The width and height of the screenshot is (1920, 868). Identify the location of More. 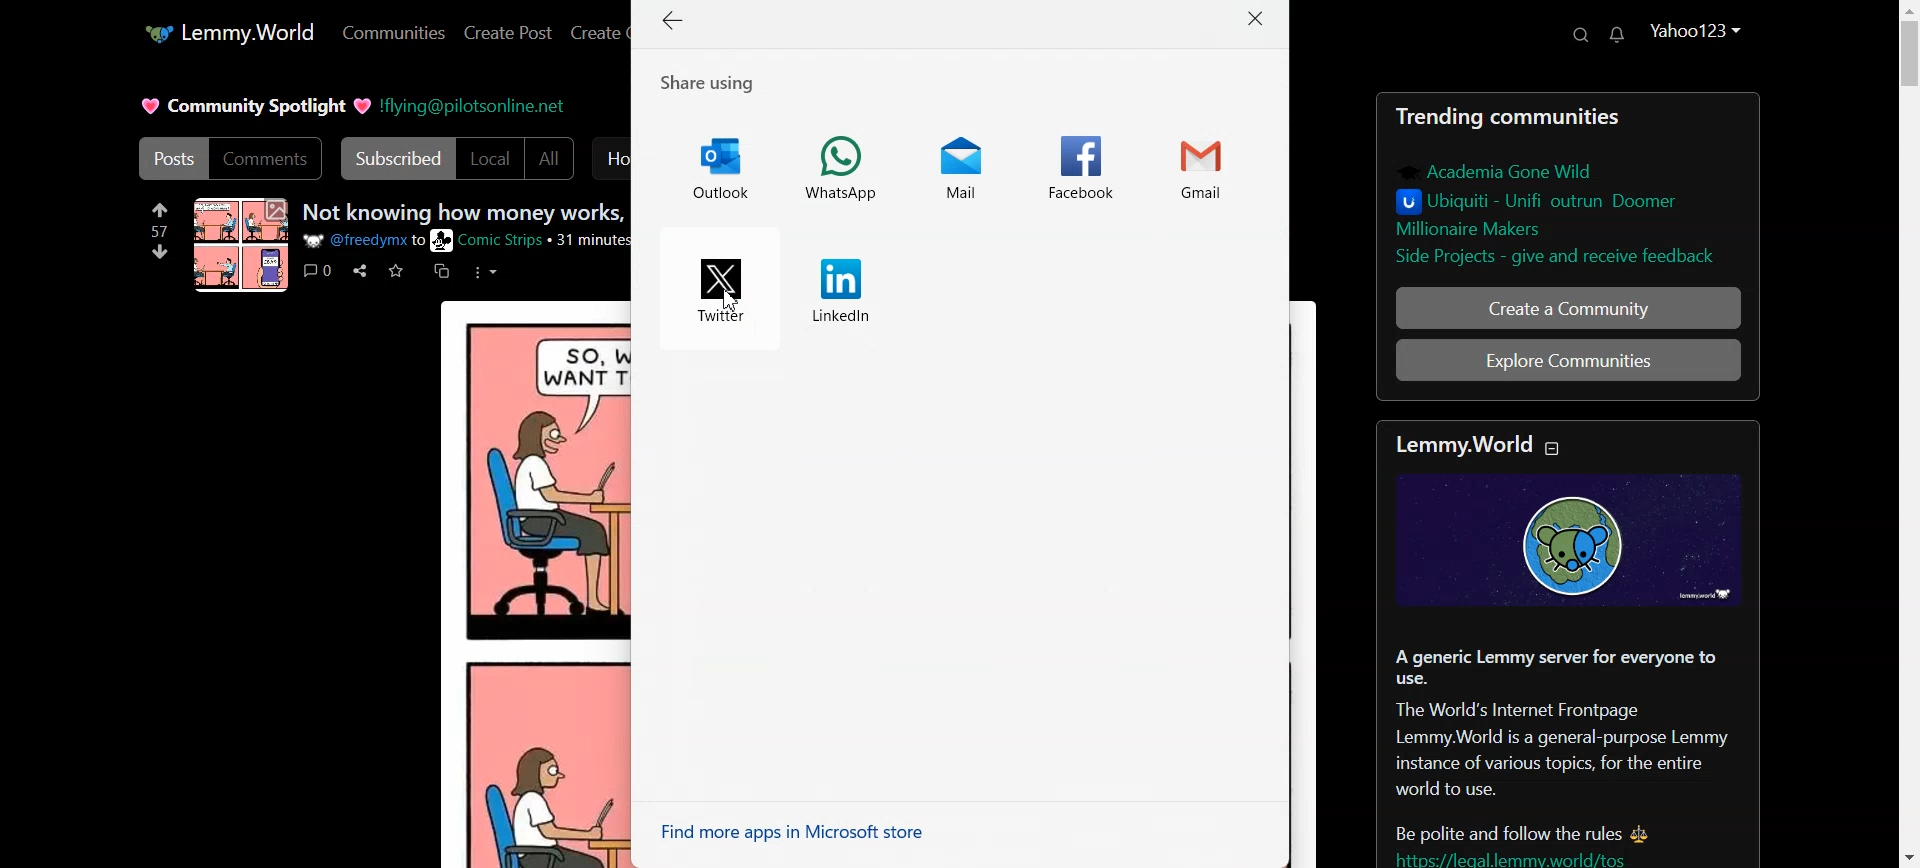
(484, 271).